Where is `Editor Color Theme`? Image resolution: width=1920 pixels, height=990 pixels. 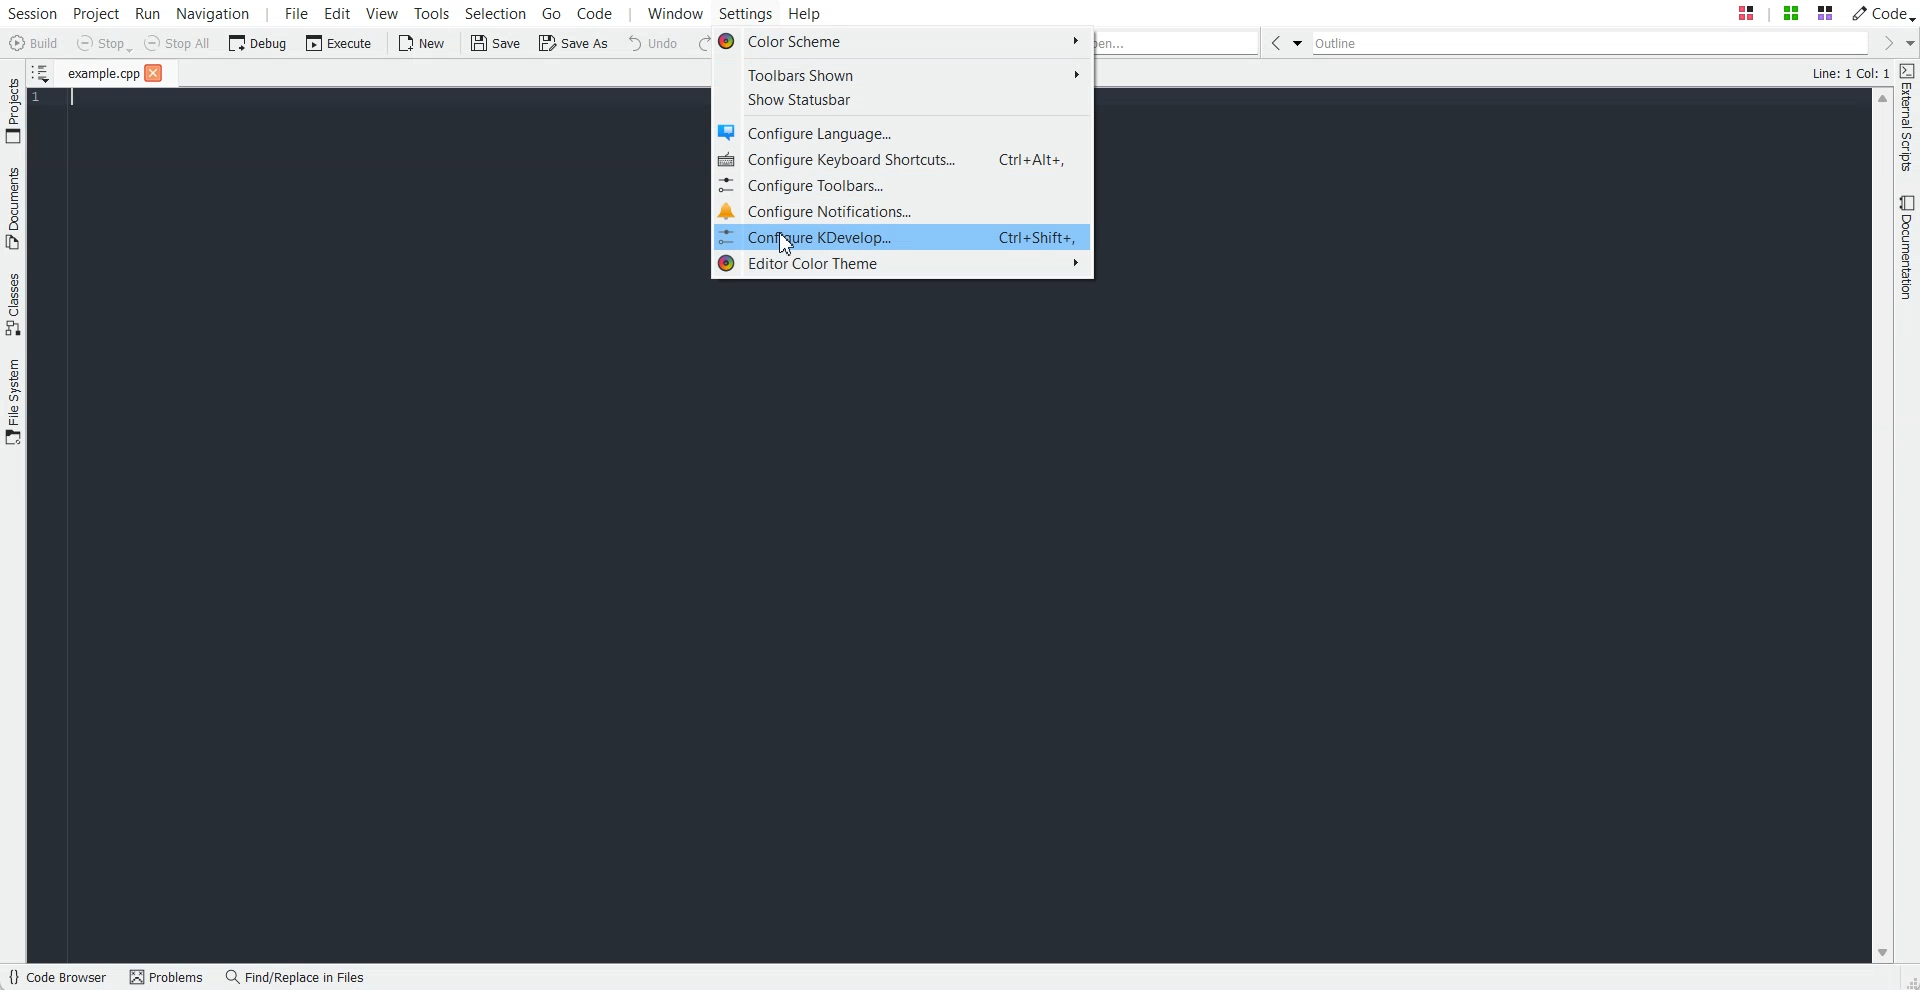
Editor Color Theme is located at coordinates (902, 264).